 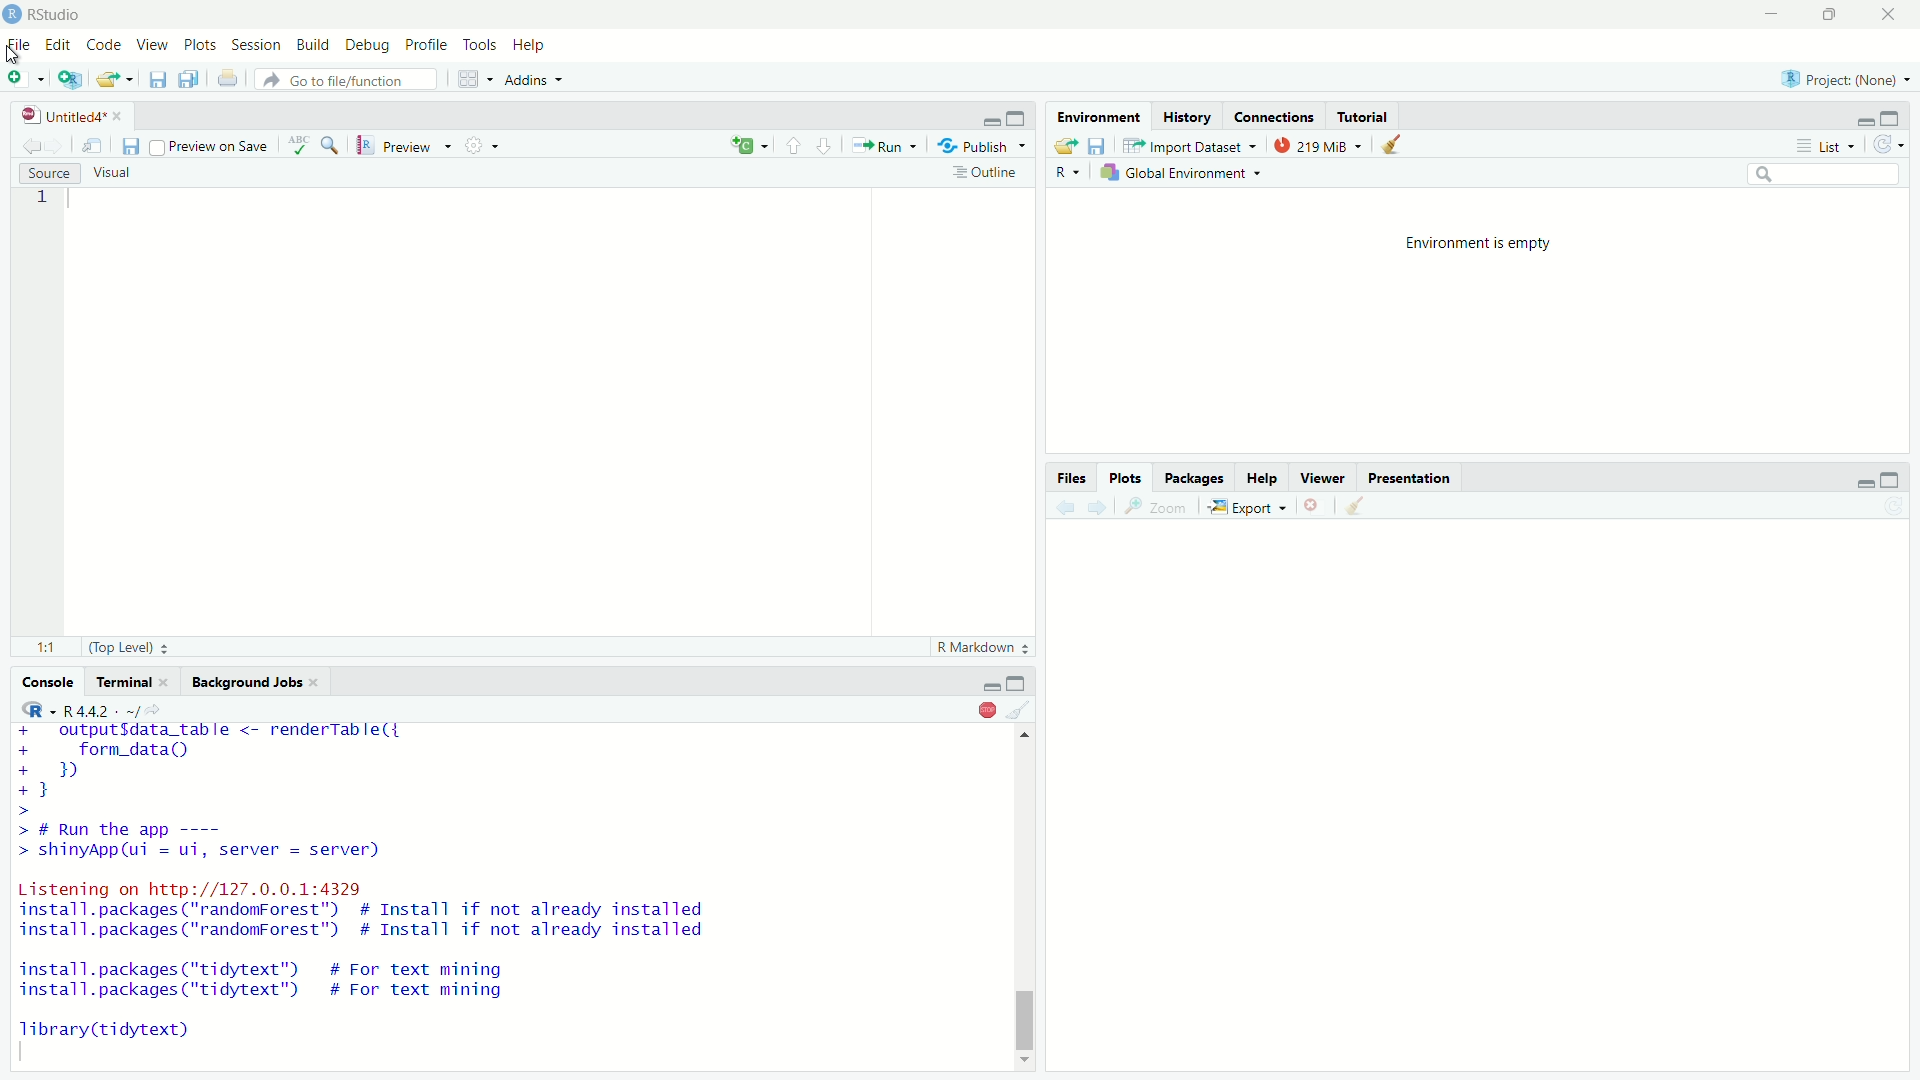 What do you see at coordinates (1072, 478) in the screenshot?
I see `files` at bounding box center [1072, 478].